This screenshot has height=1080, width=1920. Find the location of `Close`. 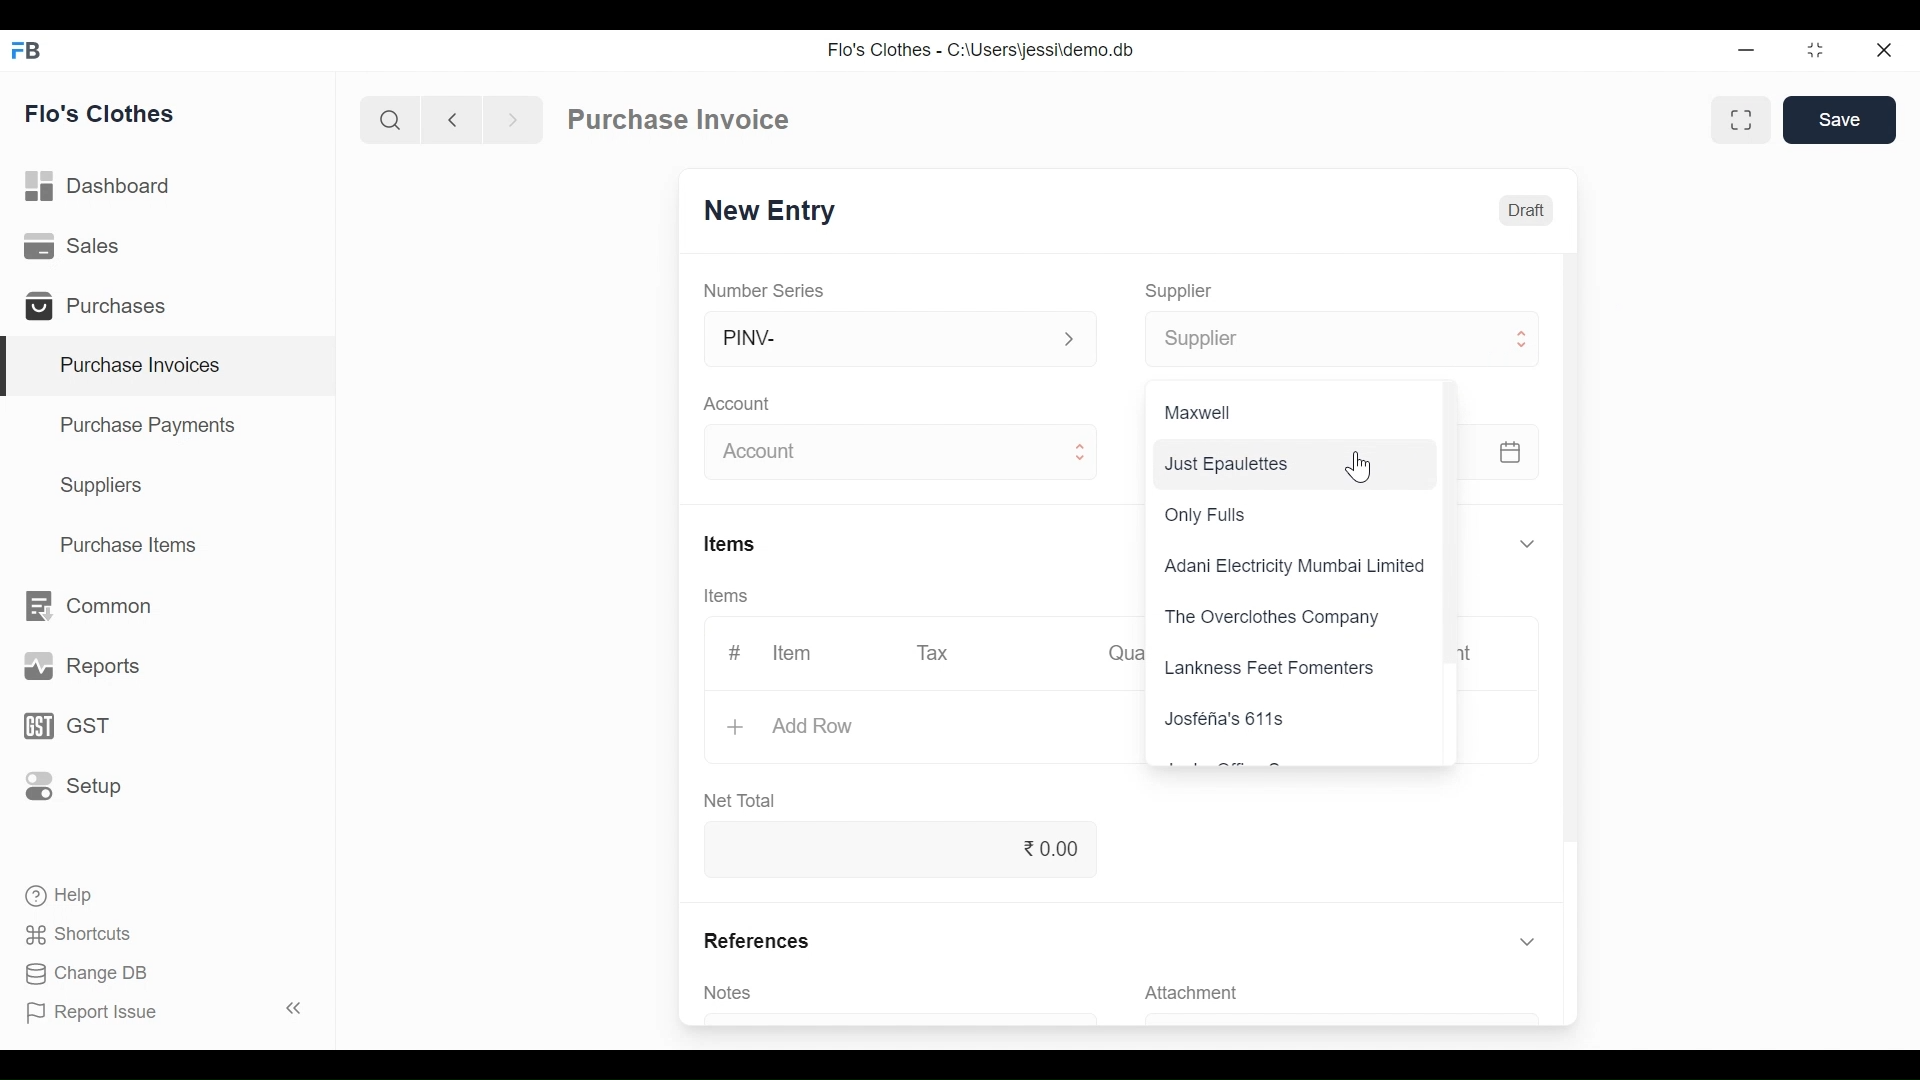

Close is located at coordinates (1884, 50).